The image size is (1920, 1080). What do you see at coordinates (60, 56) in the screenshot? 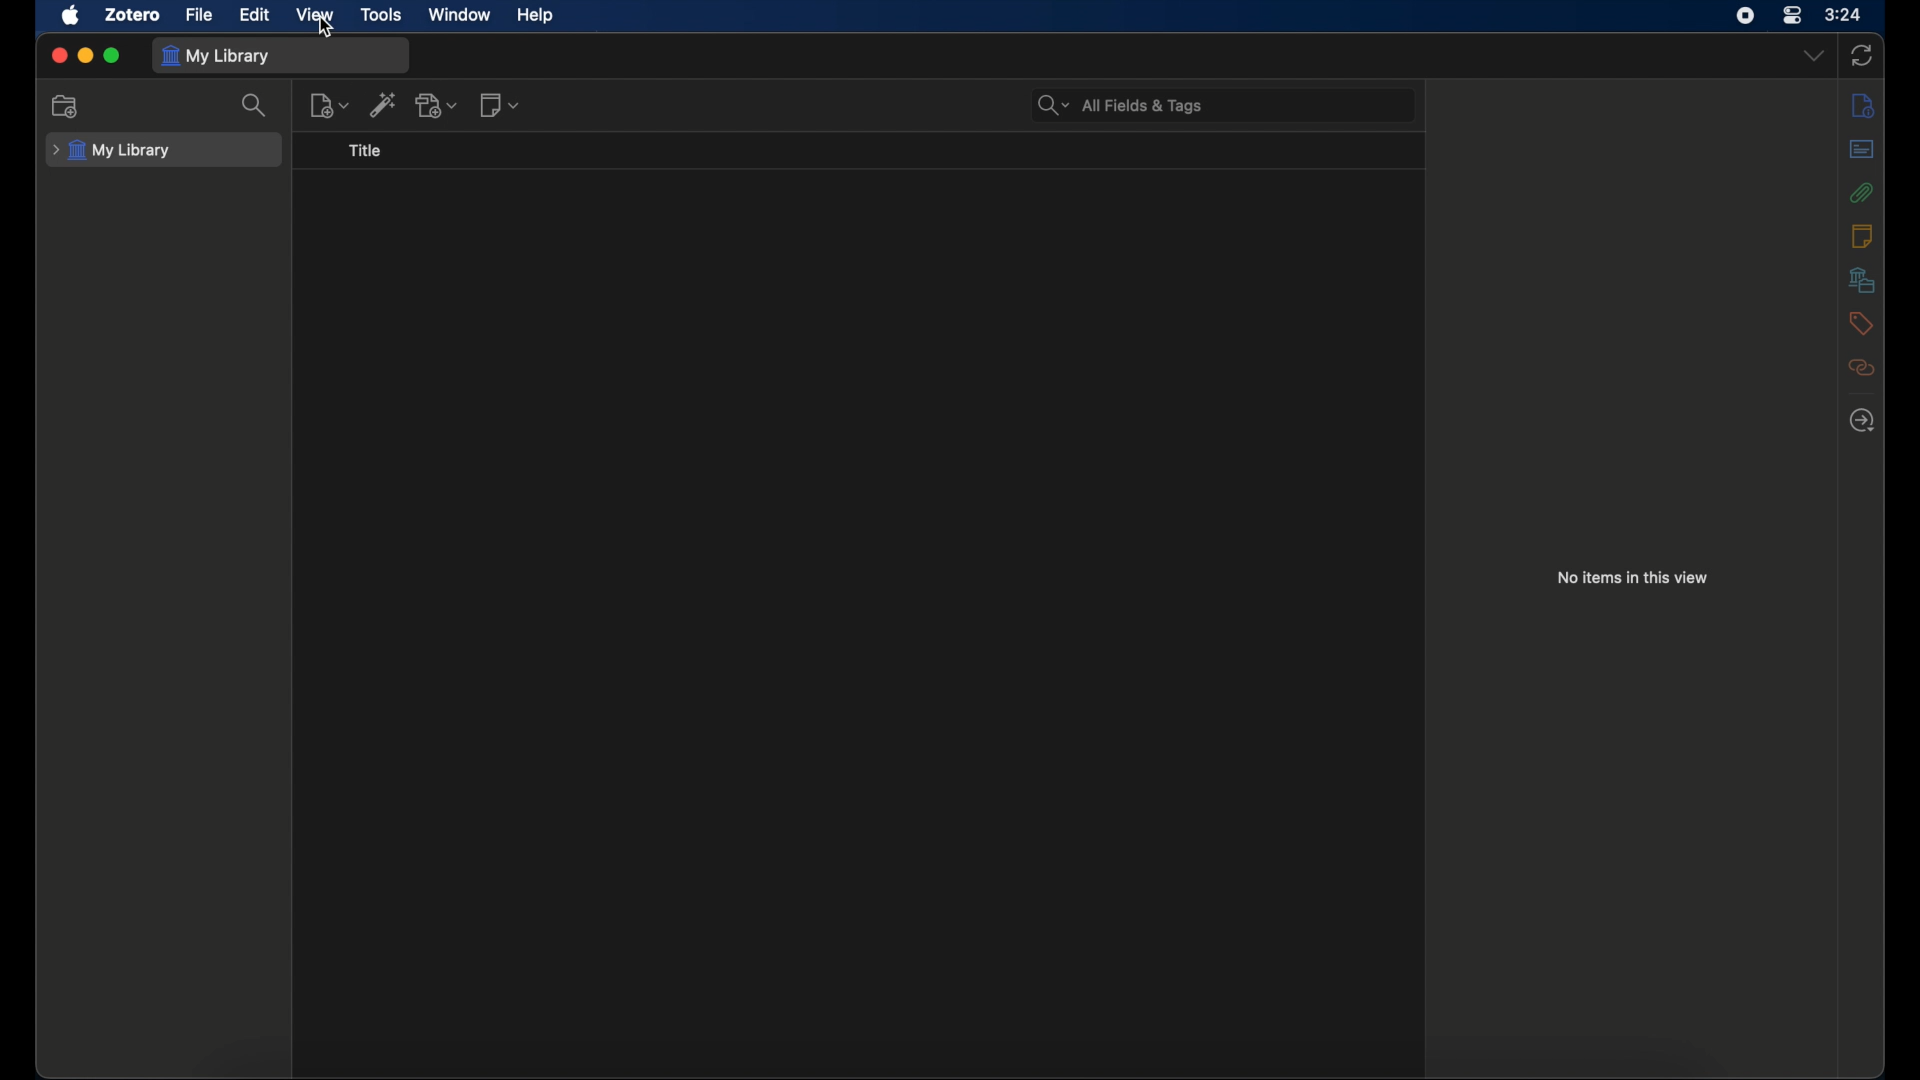
I see `close` at bounding box center [60, 56].